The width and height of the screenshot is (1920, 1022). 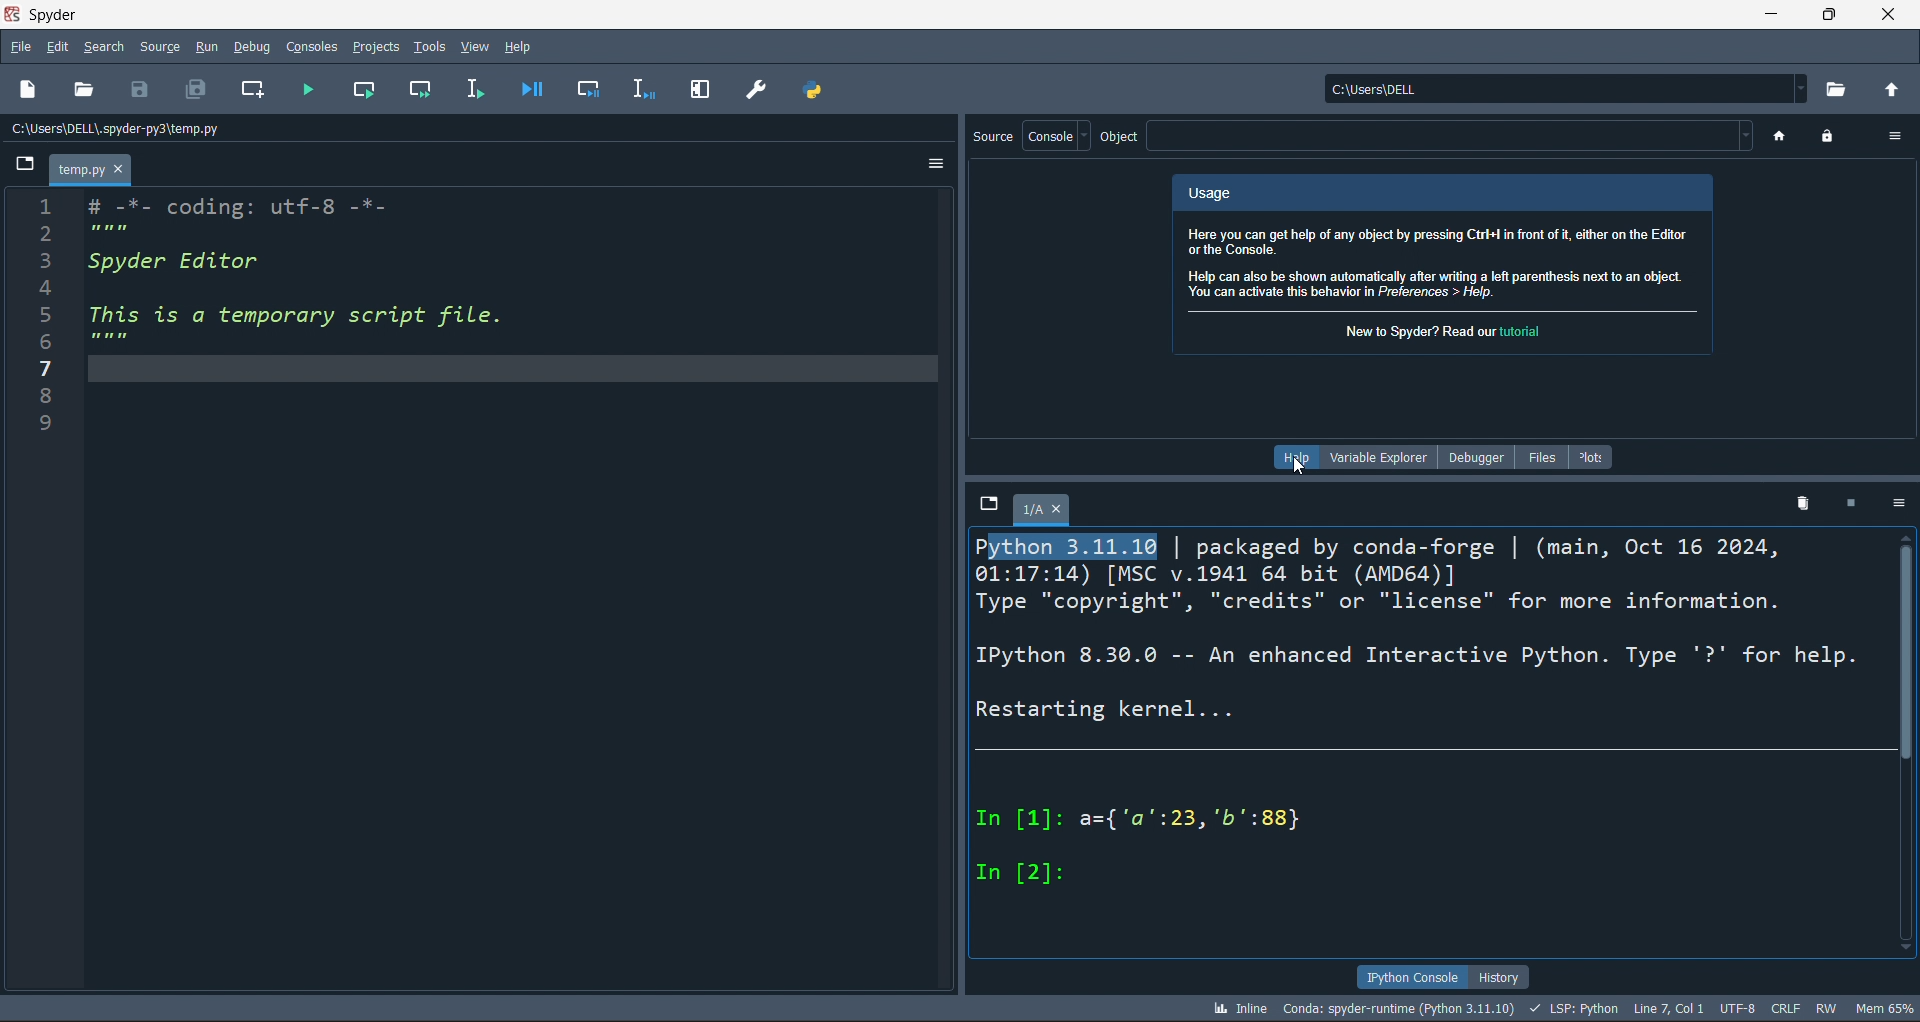 What do you see at coordinates (929, 165) in the screenshot?
I see `more options` at bounding box center [929, 165].